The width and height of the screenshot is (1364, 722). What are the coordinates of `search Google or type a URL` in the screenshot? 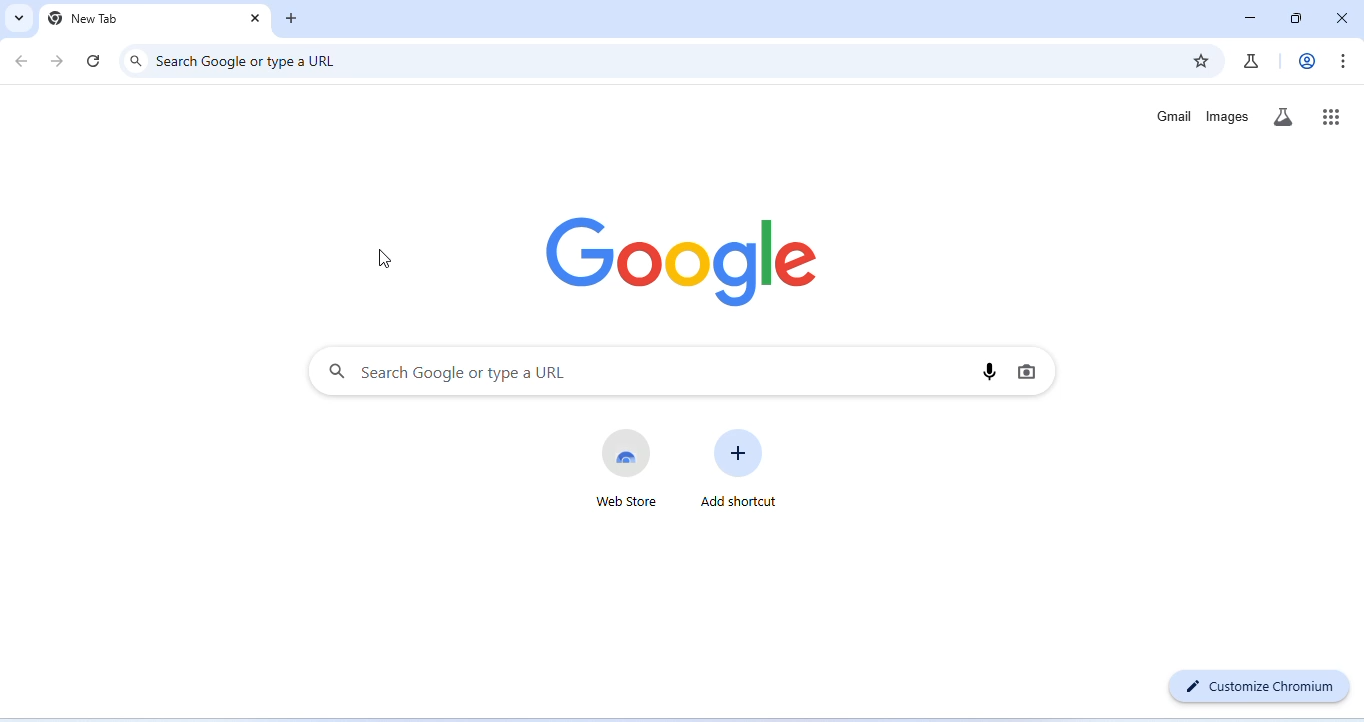 It's located at (446, 371).